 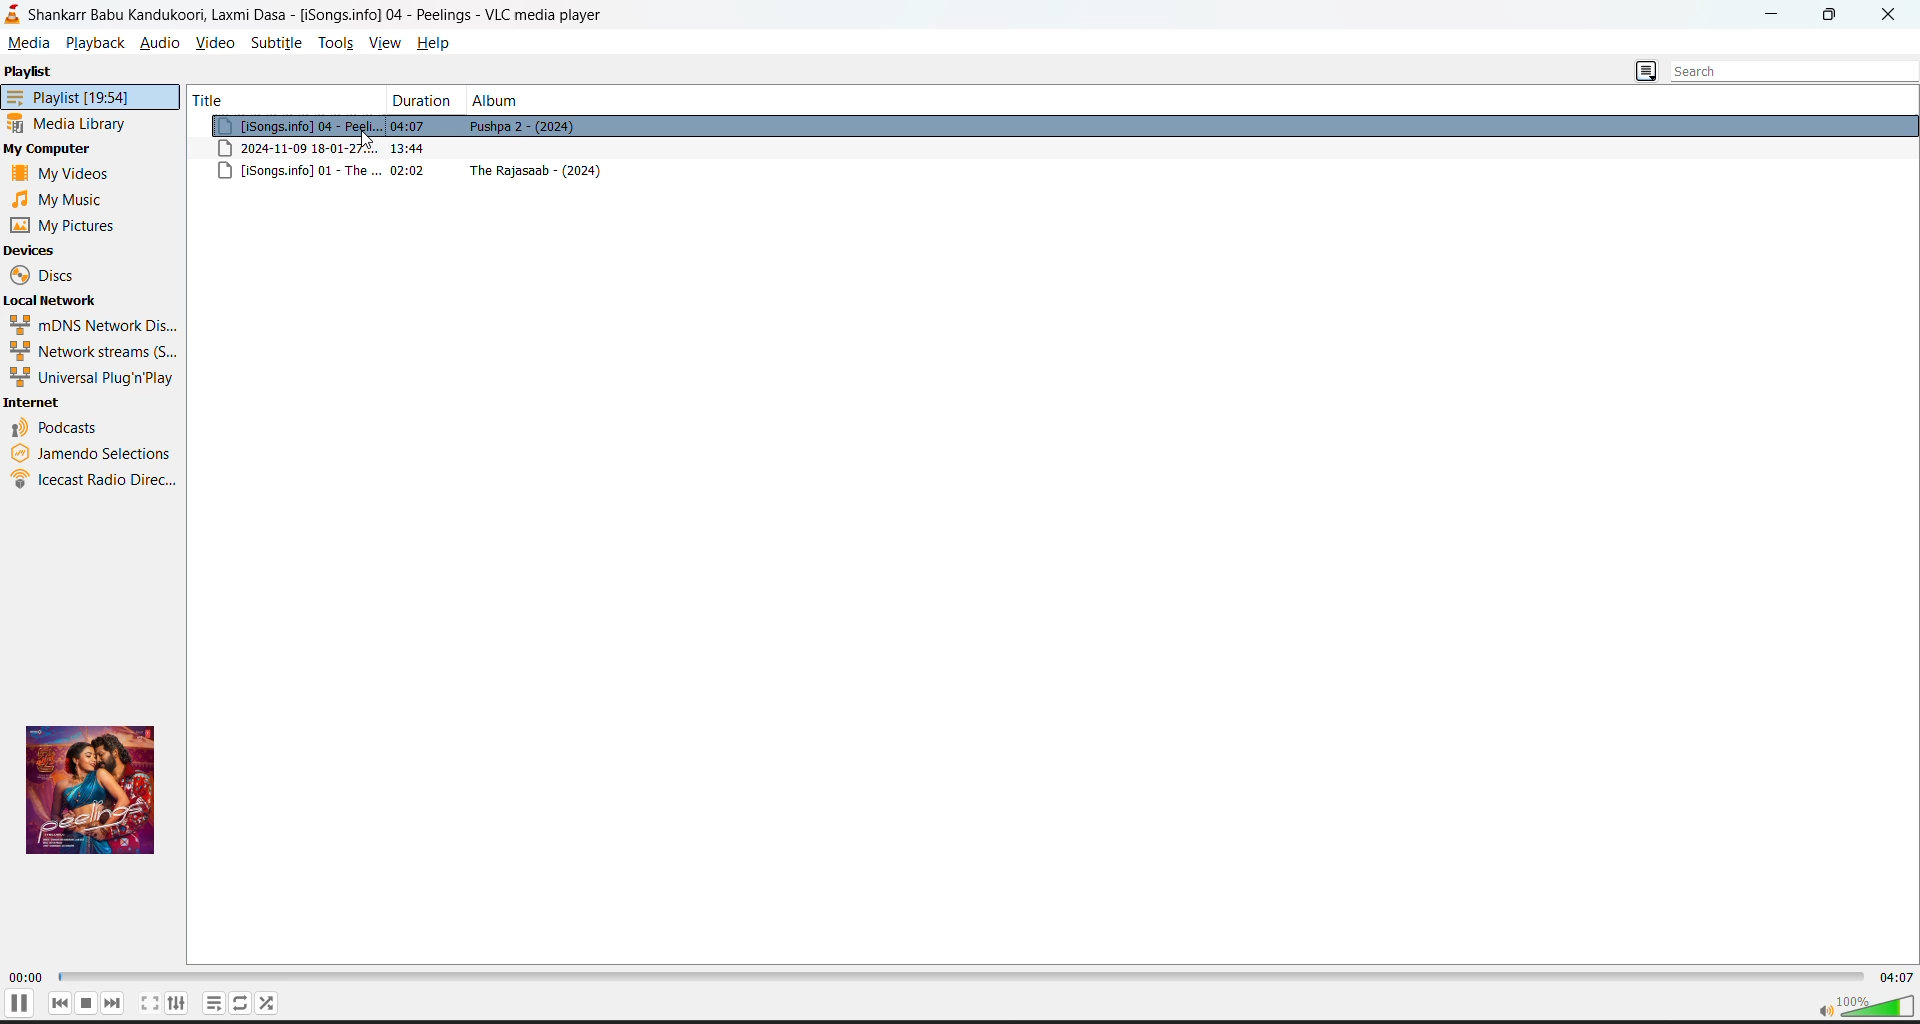 What do you see at coordinates (1889, 16) in the screenshot?
I see `close` at bounding box center [1889, 16].